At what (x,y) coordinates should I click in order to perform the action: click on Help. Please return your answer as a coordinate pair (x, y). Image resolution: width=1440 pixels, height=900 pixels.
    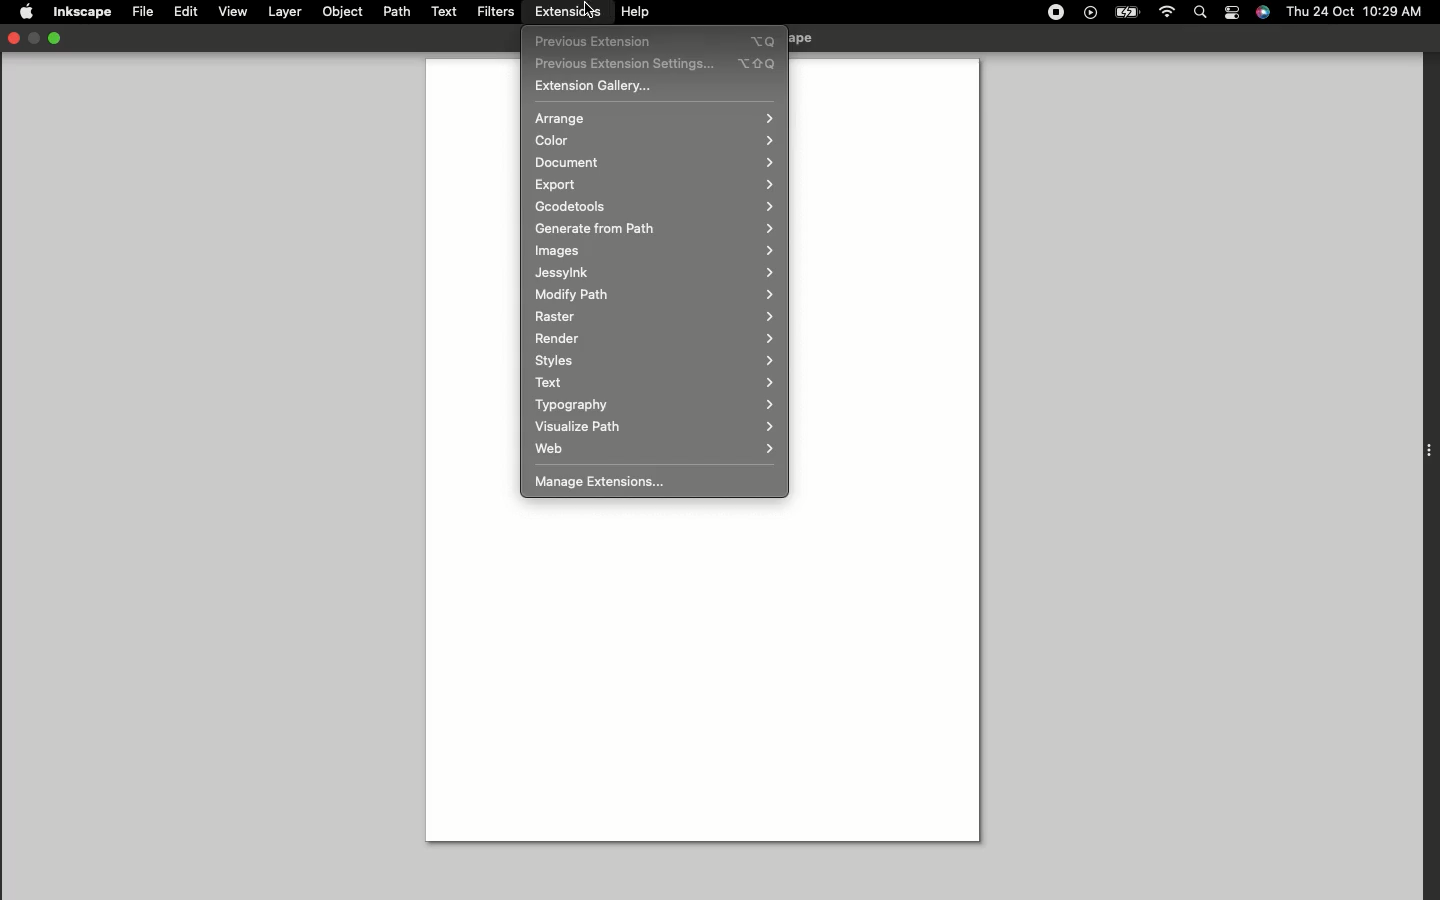
    Looking at the image, I should click on (636, 11).